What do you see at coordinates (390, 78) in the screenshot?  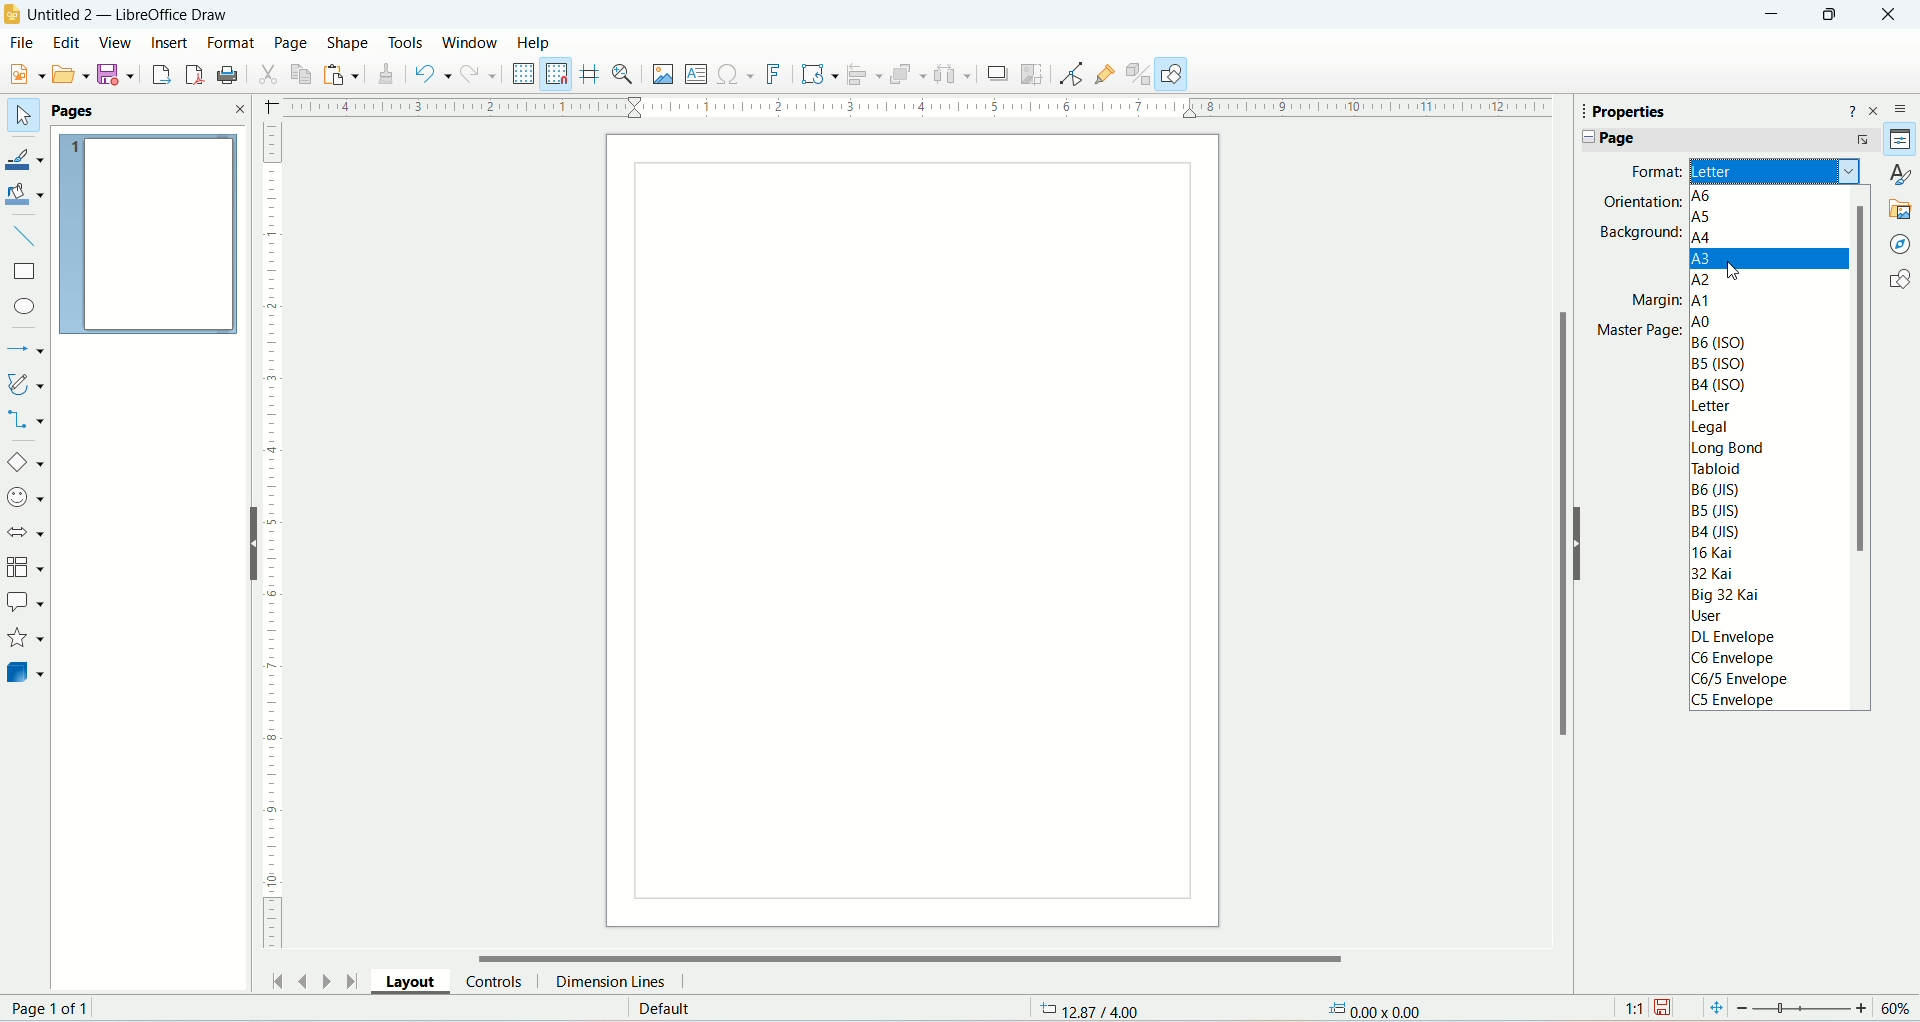 I see `clone formatting` at bounding box center [390, 78].